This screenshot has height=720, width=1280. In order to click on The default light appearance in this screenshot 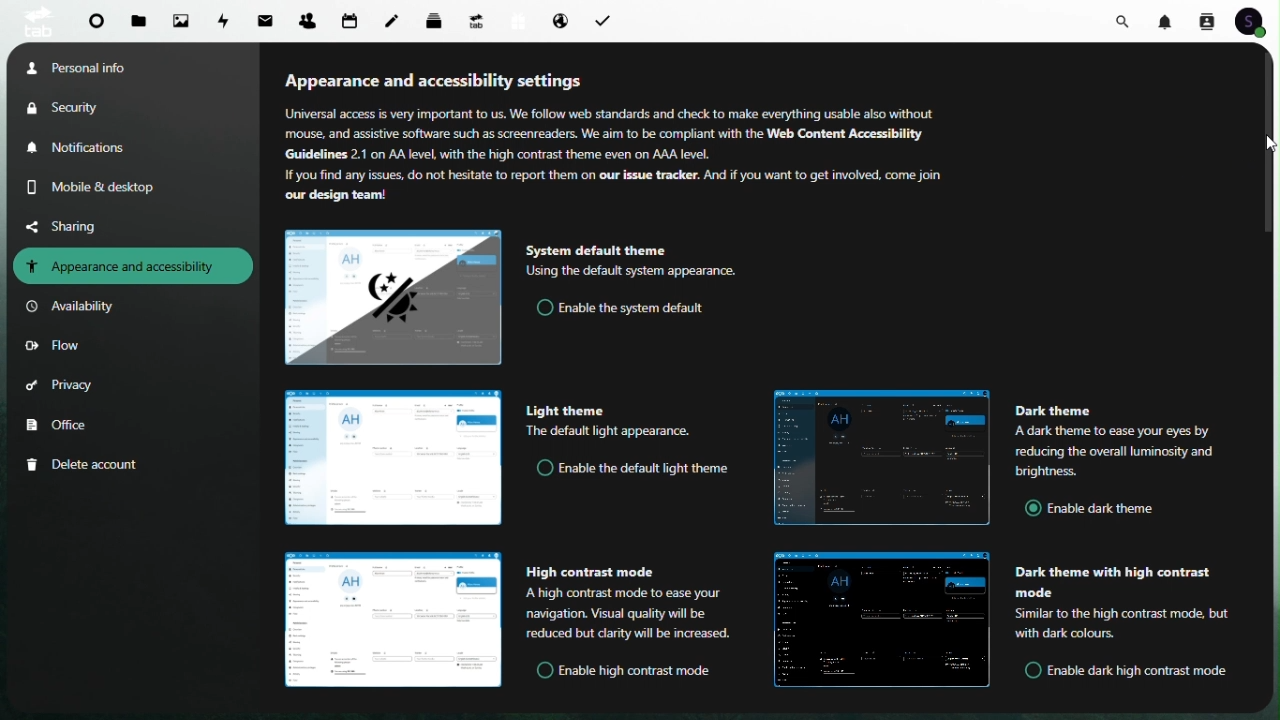, I will do `click(607, 432)`.